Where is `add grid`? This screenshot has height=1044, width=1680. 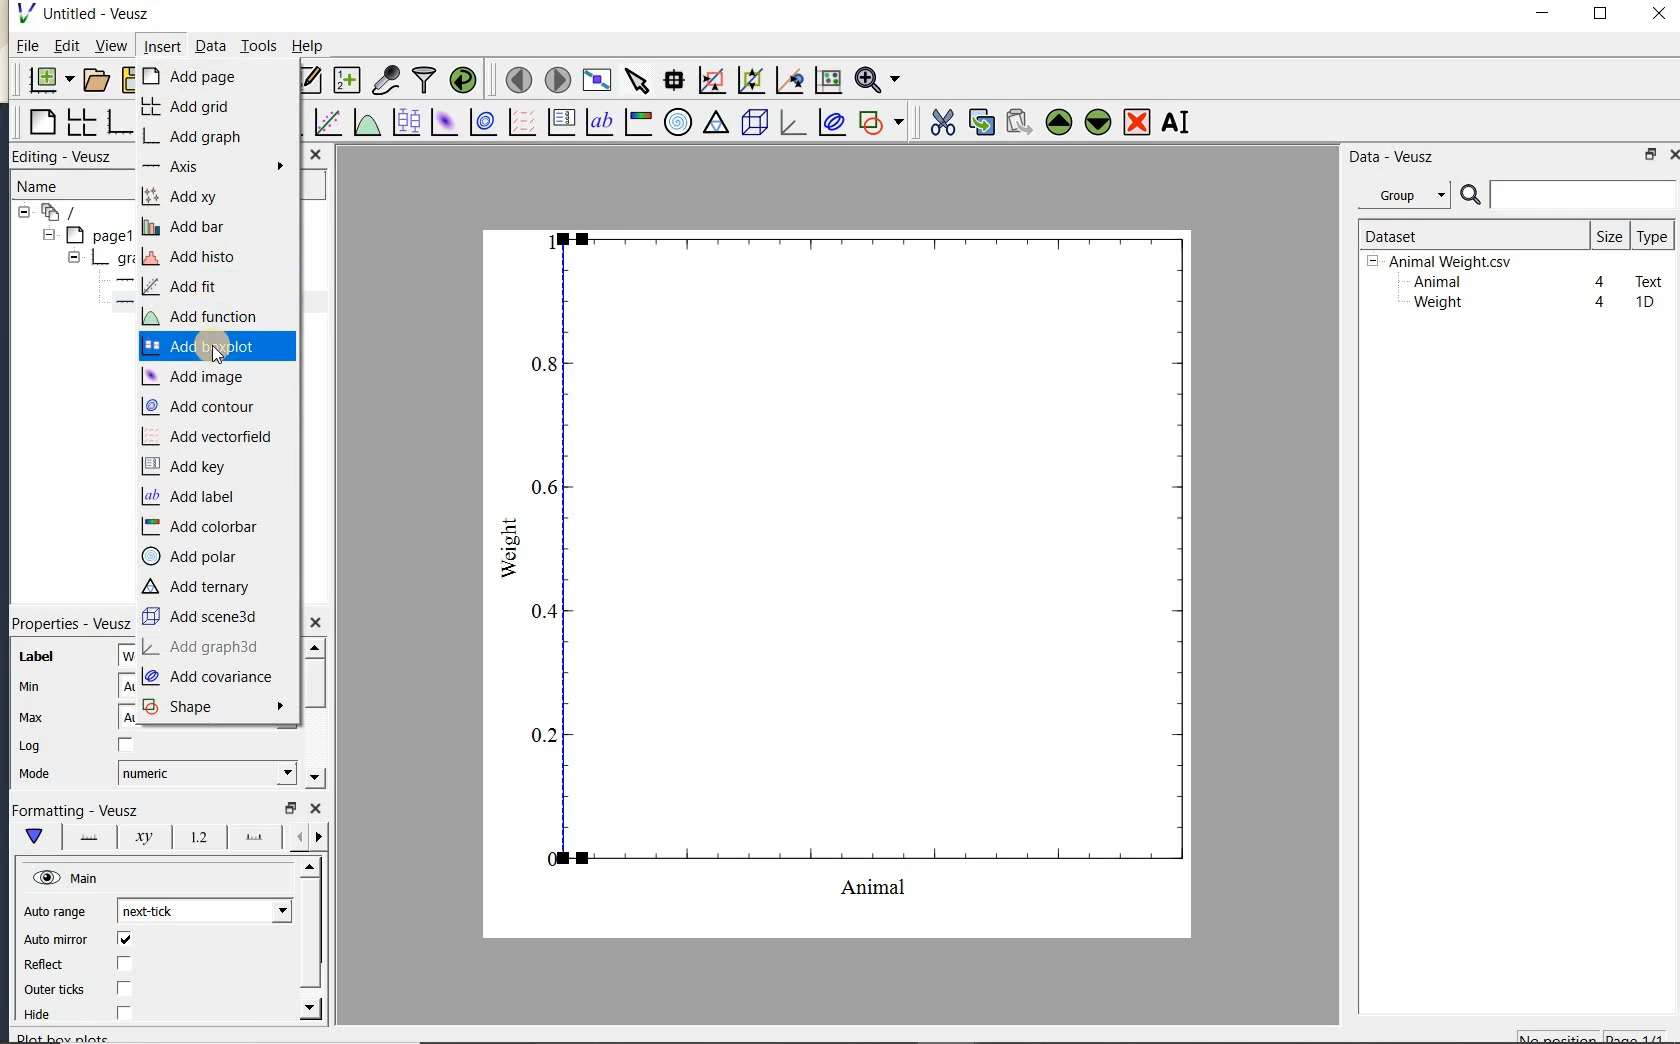 add grid is located at coordinates (190, 106).